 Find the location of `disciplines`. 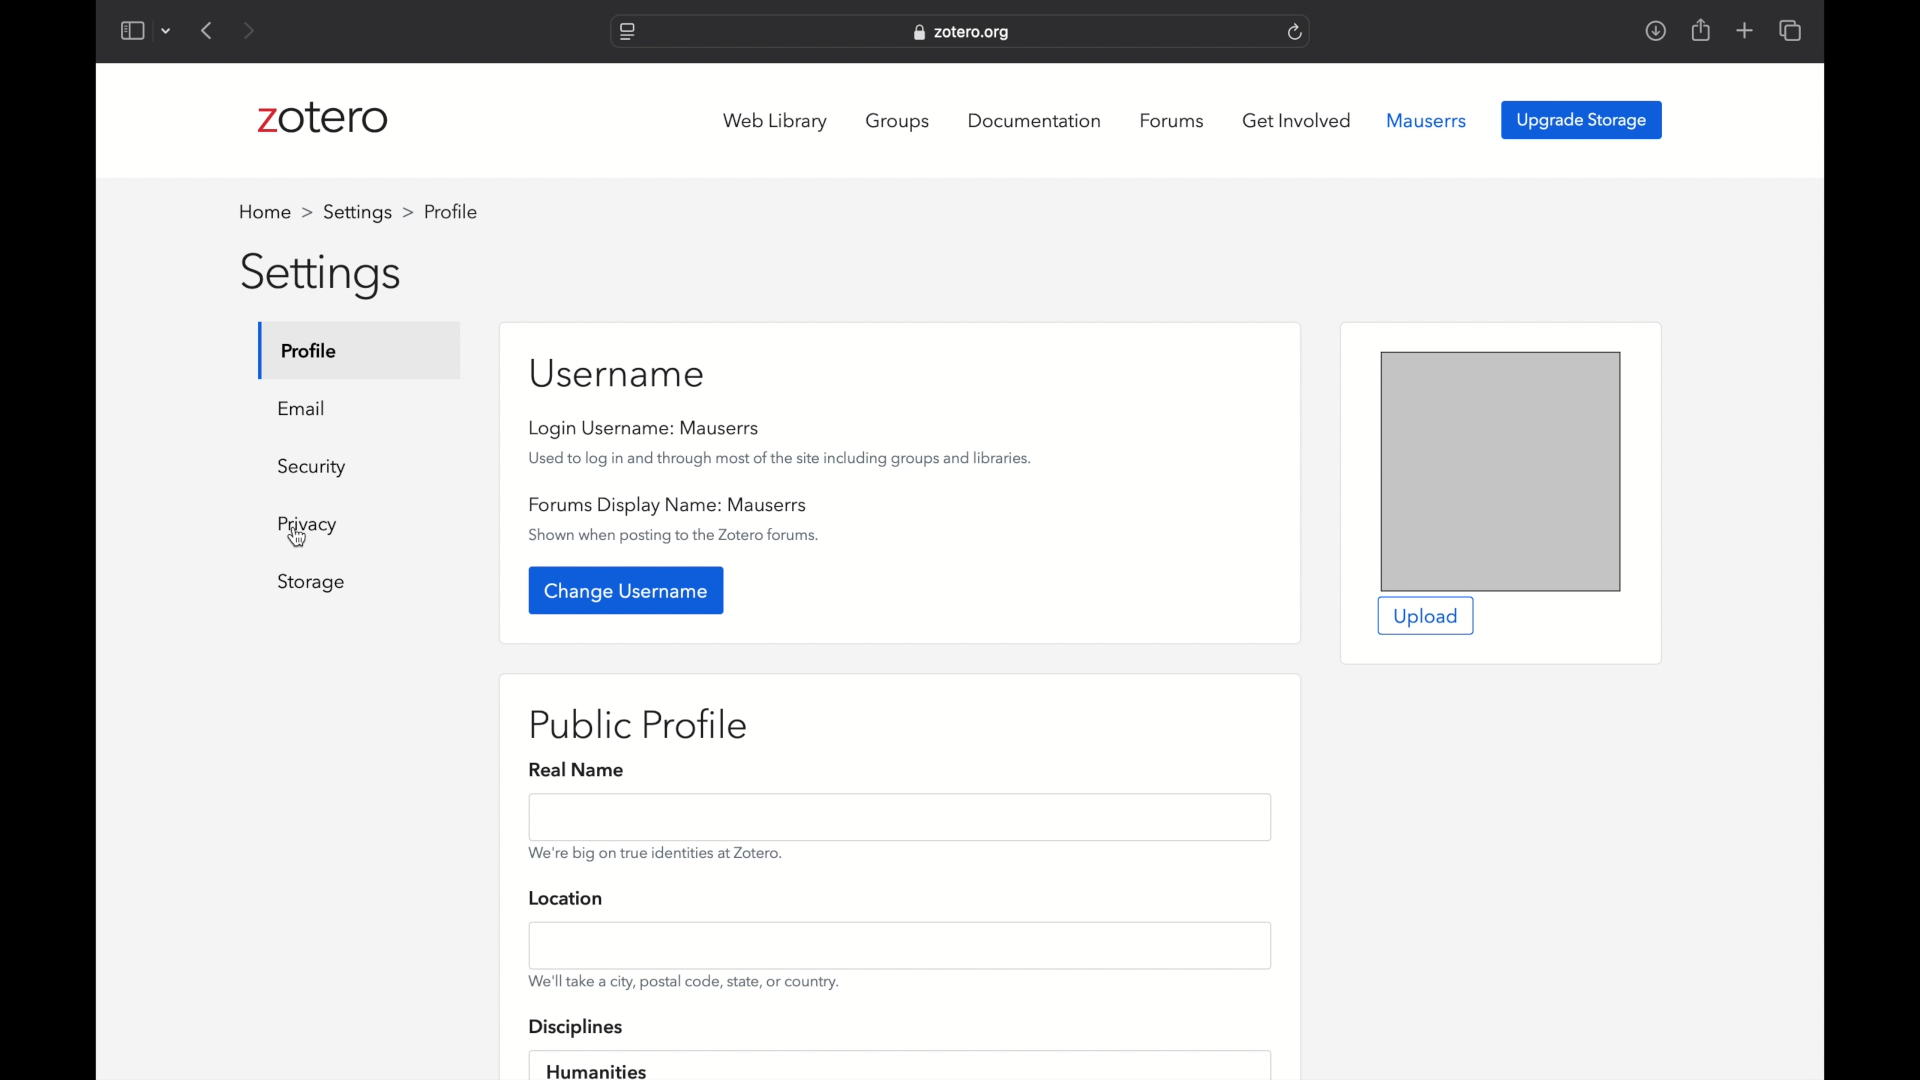

disciplines is located at coordinates (576, 1028).